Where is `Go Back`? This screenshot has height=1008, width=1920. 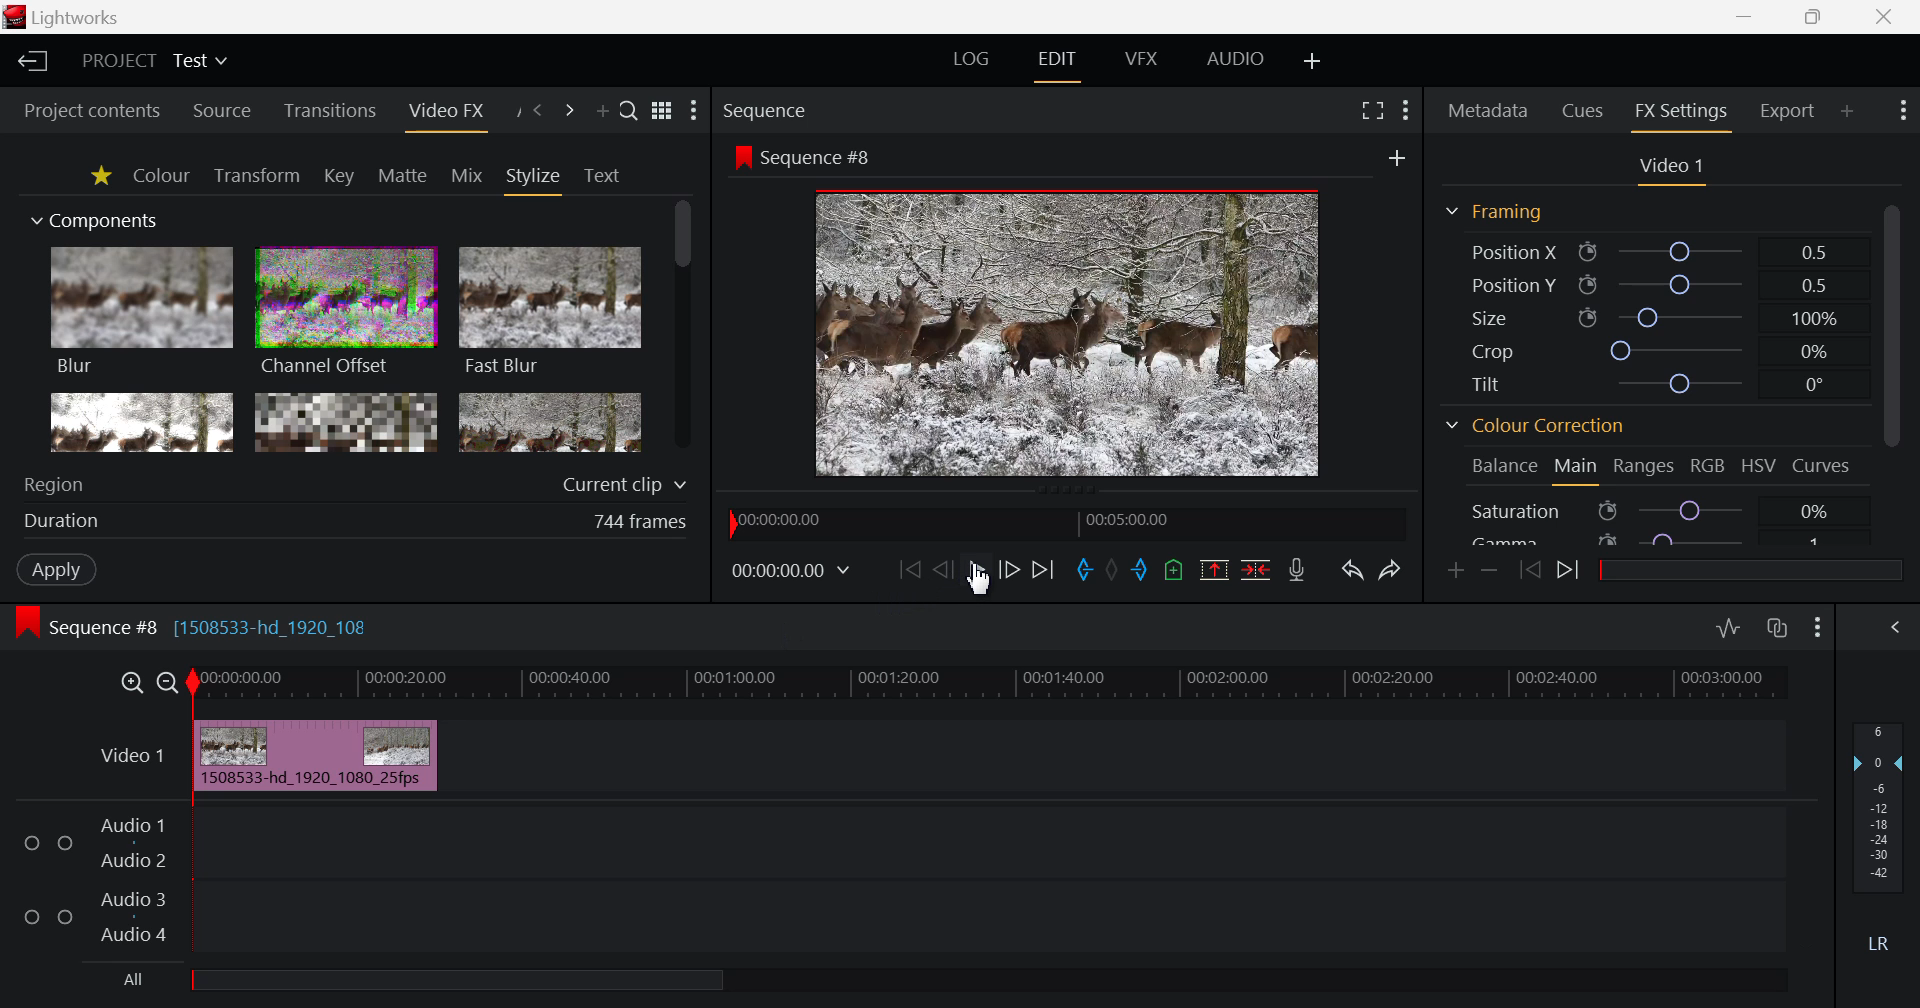
Go Back is located at coordinates (942, 568).